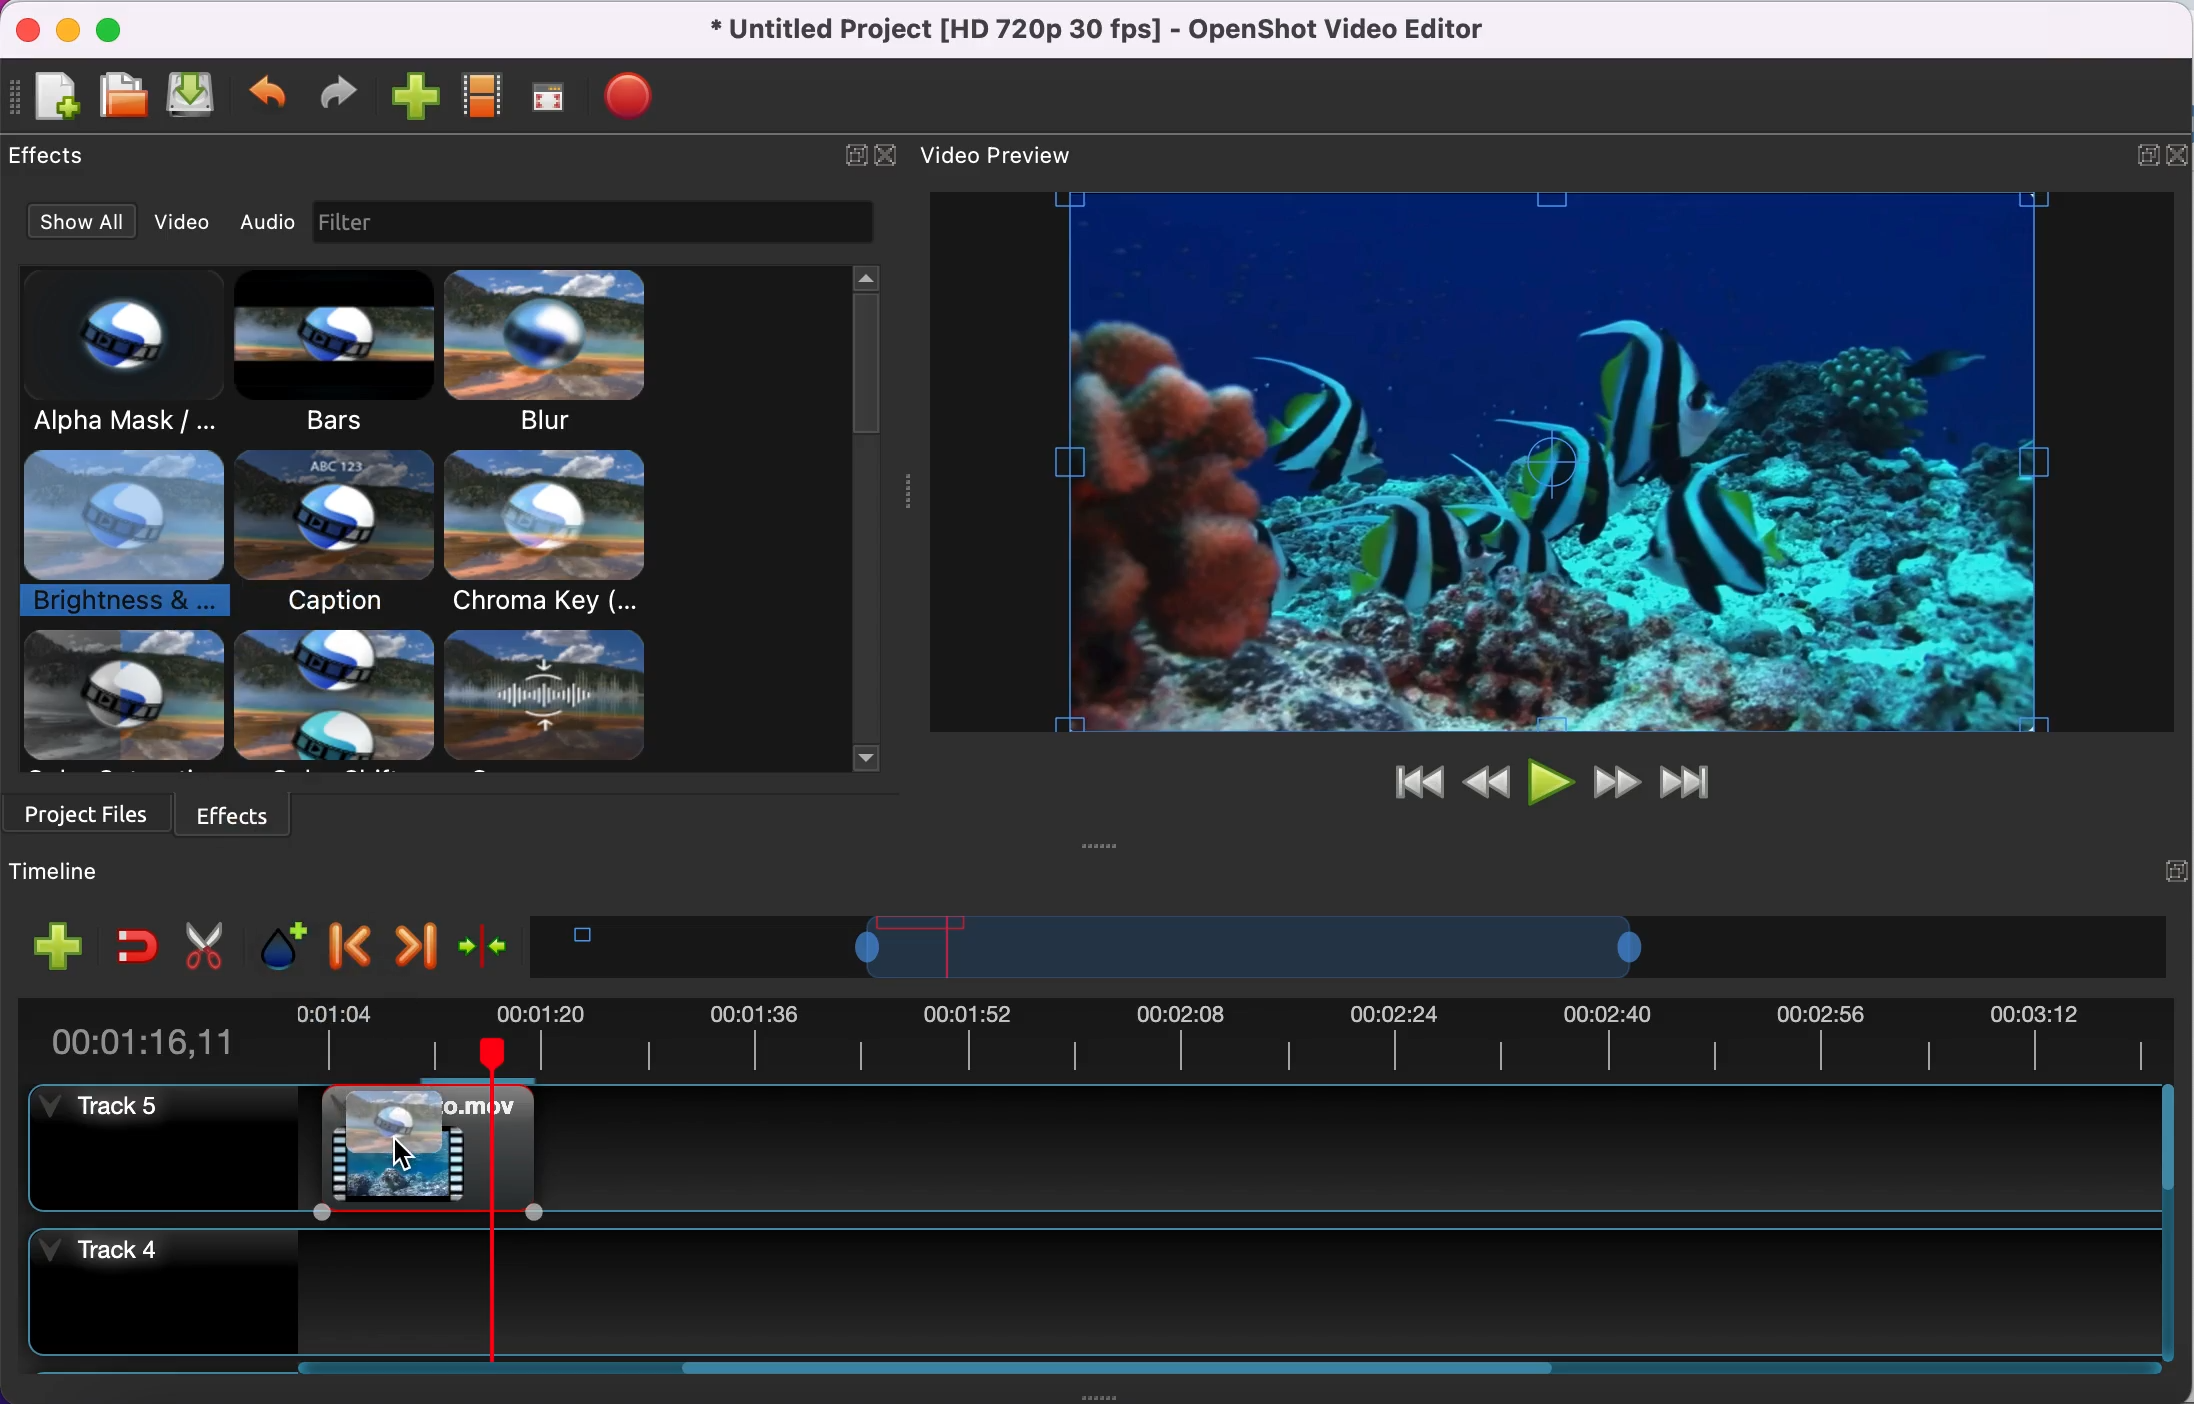  What do you see at coordinates (55, 156) in the screenshot?
I see `effecs` at bounding box center [55, 156].